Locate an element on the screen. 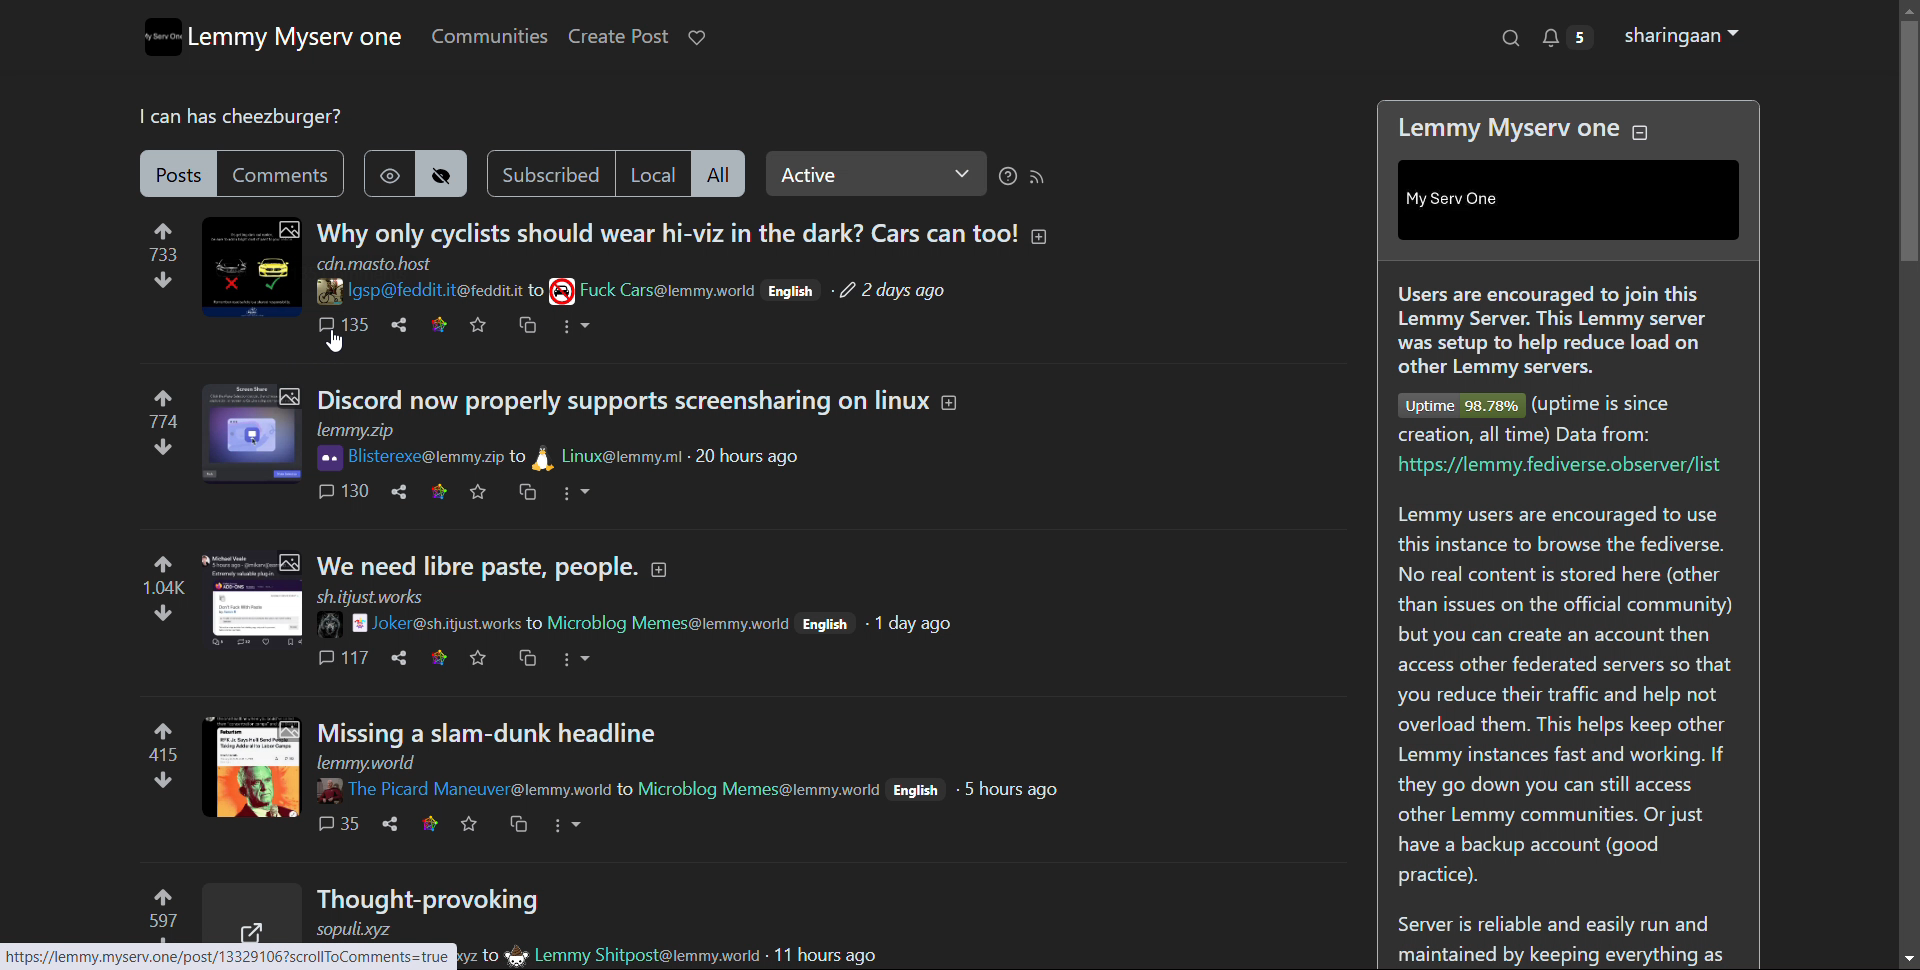  options is located at coordinates (577, 327).